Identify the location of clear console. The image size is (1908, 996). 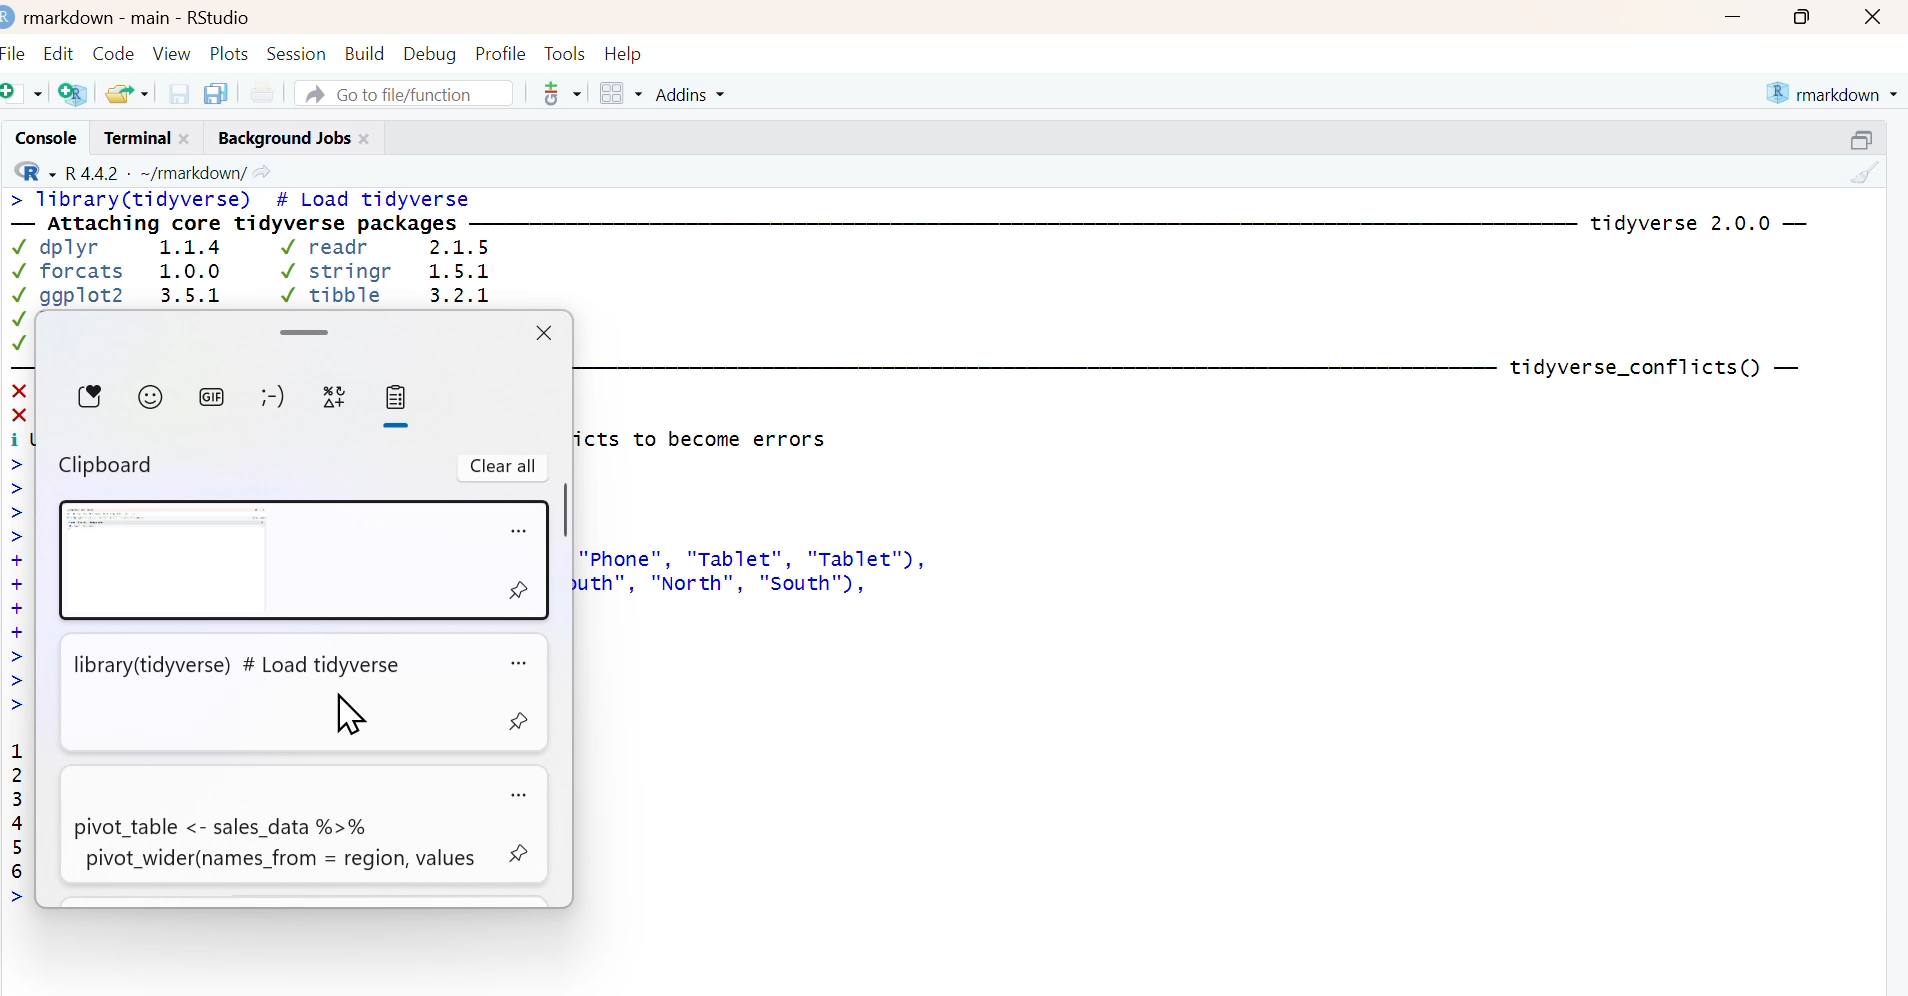
(1867, 171).